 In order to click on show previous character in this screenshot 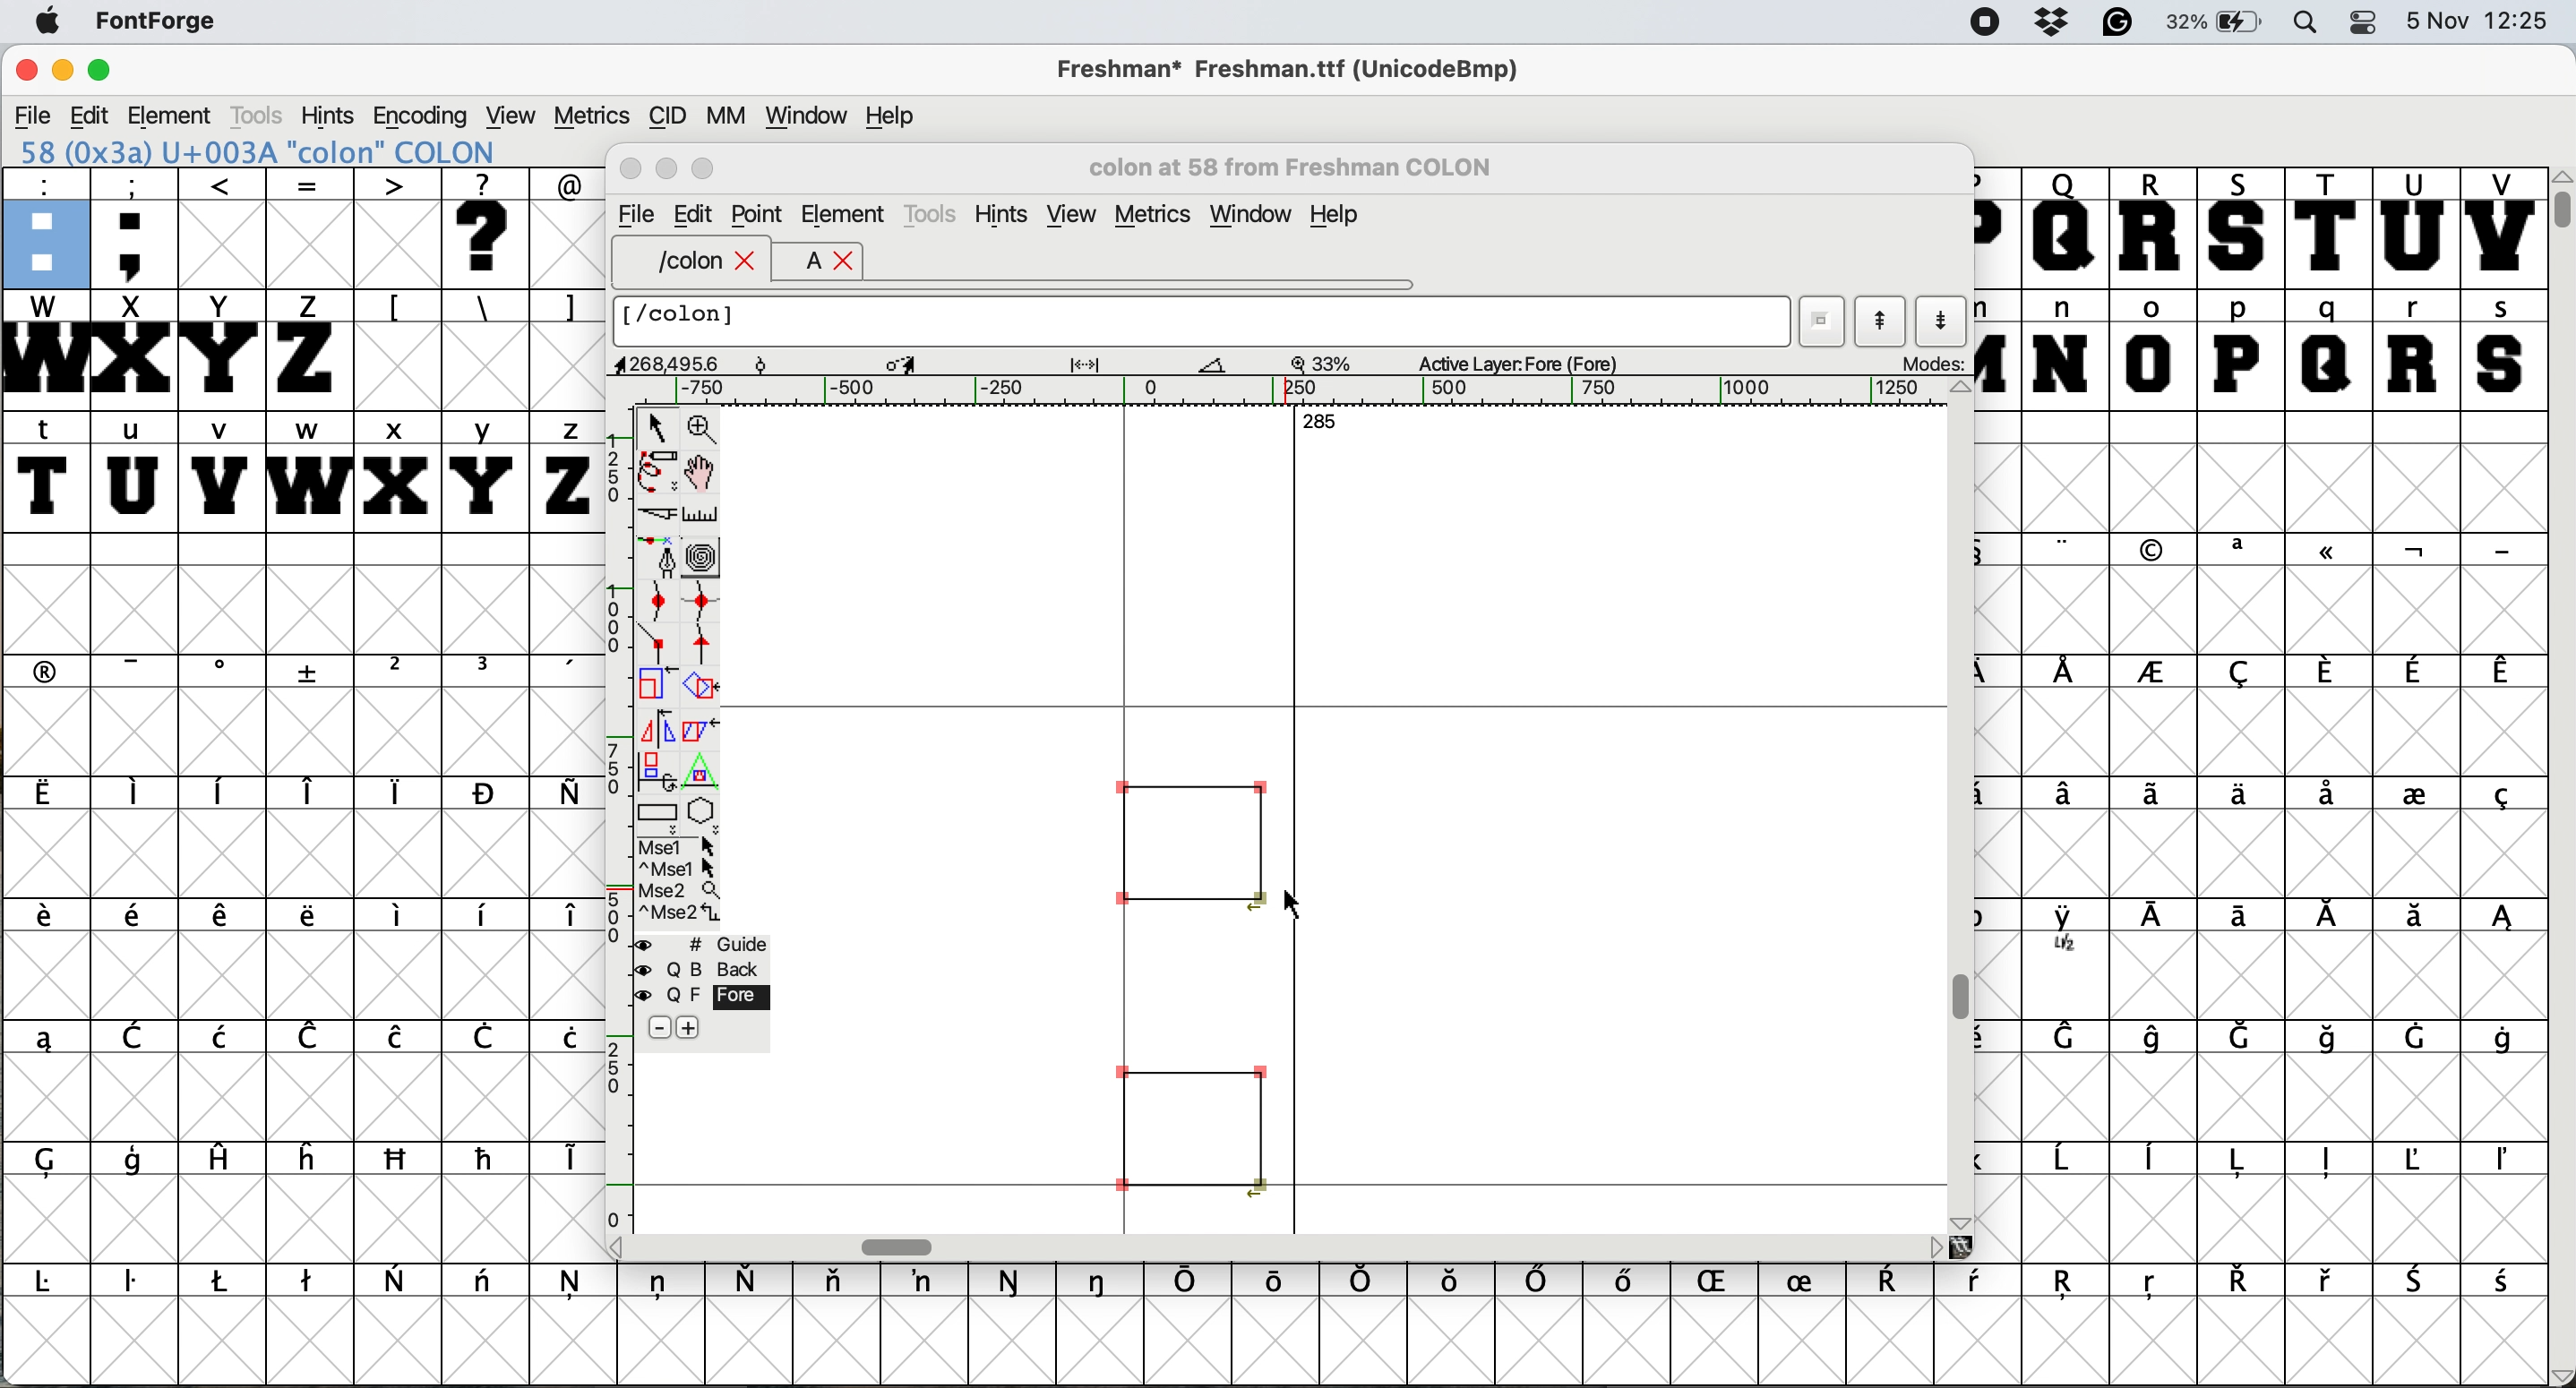, I will do `click(1876, 315)`.